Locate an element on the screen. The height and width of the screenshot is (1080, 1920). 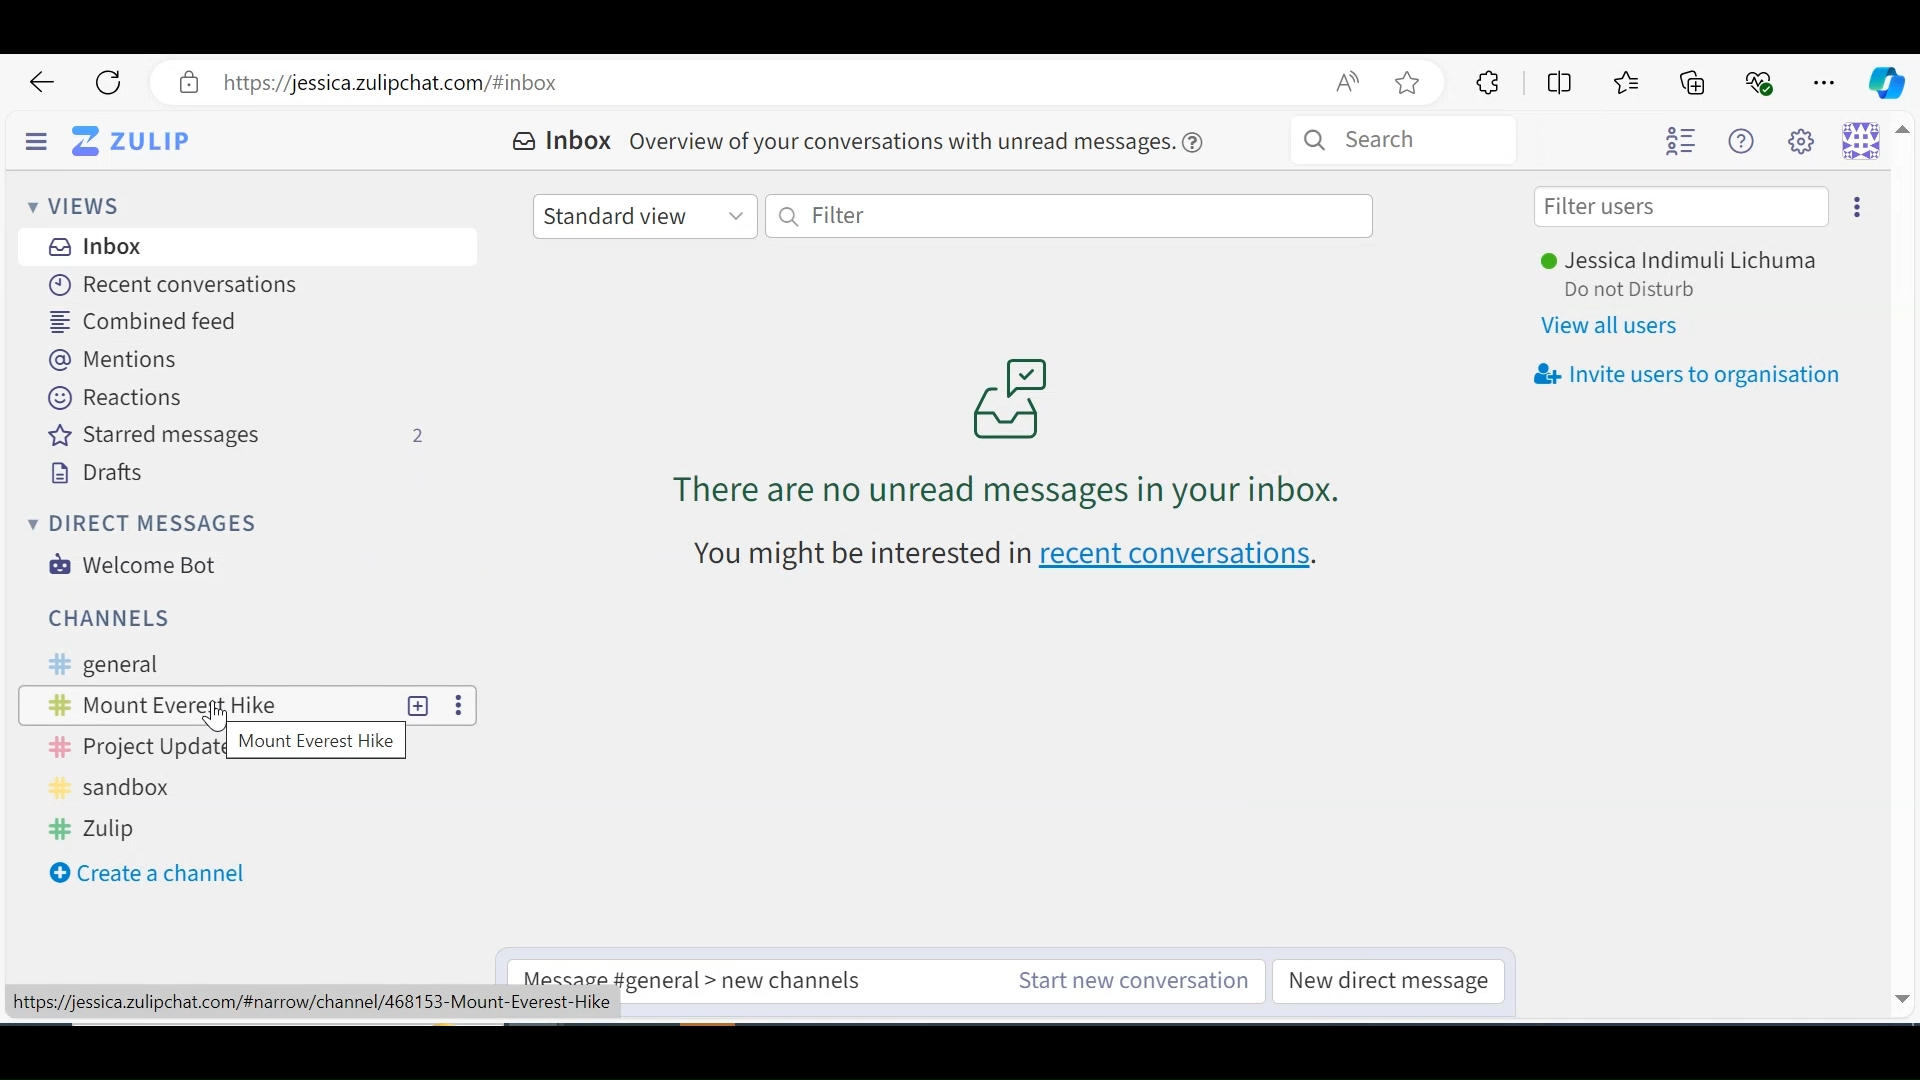
Help menu is located at coordinates (1747, 141).